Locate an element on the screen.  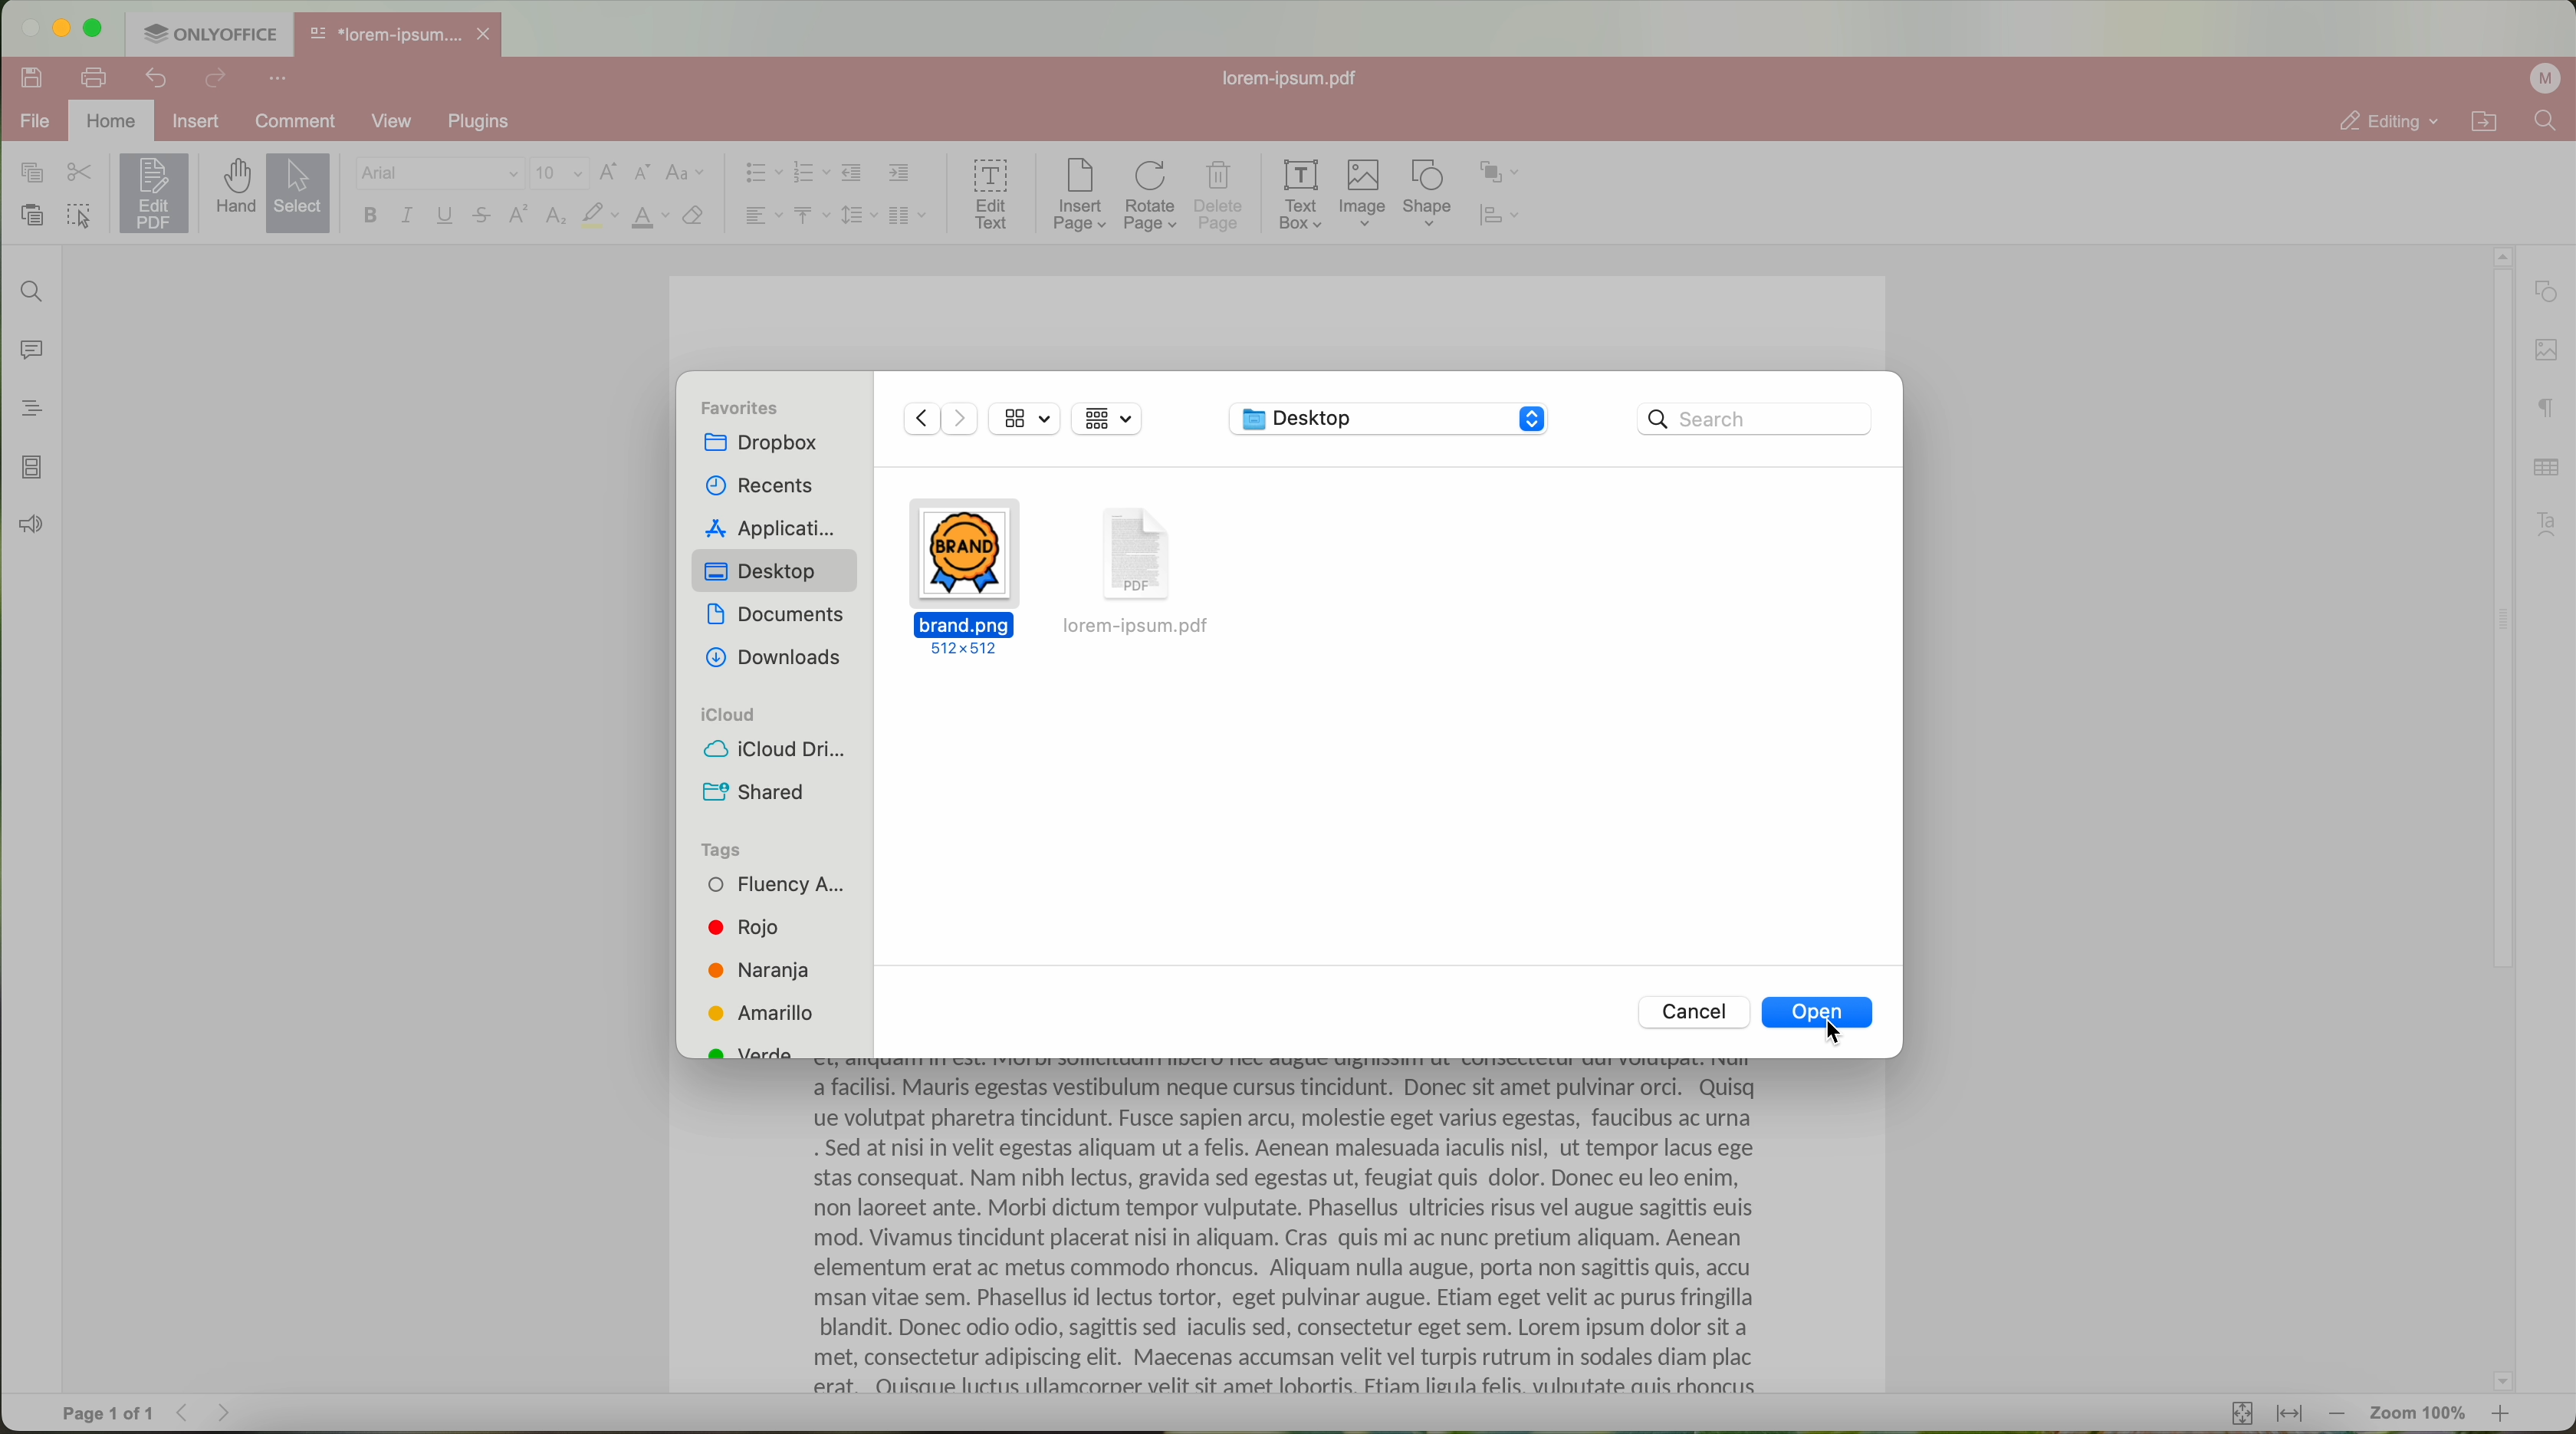
documents is located at coordinates (774, 615).